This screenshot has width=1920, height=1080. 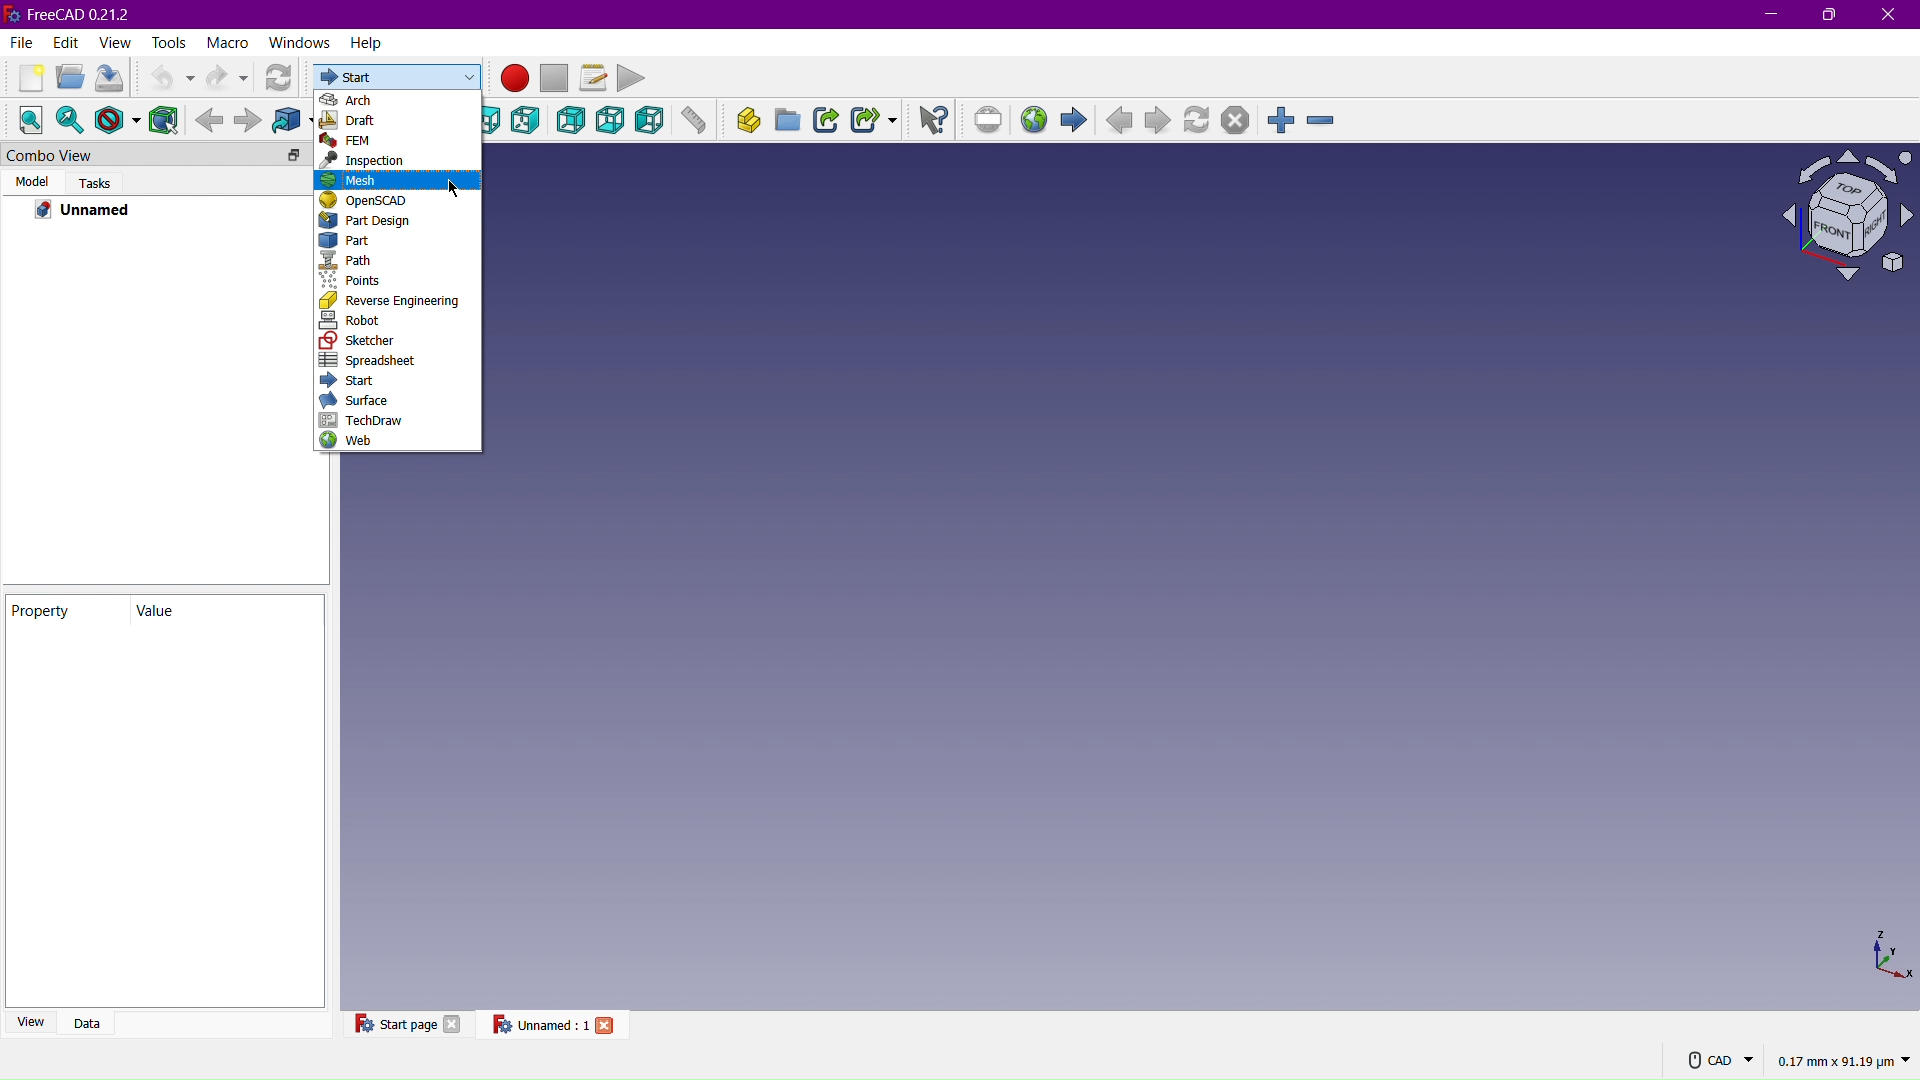 I want to click on FEM, so click(x=402, y=142).